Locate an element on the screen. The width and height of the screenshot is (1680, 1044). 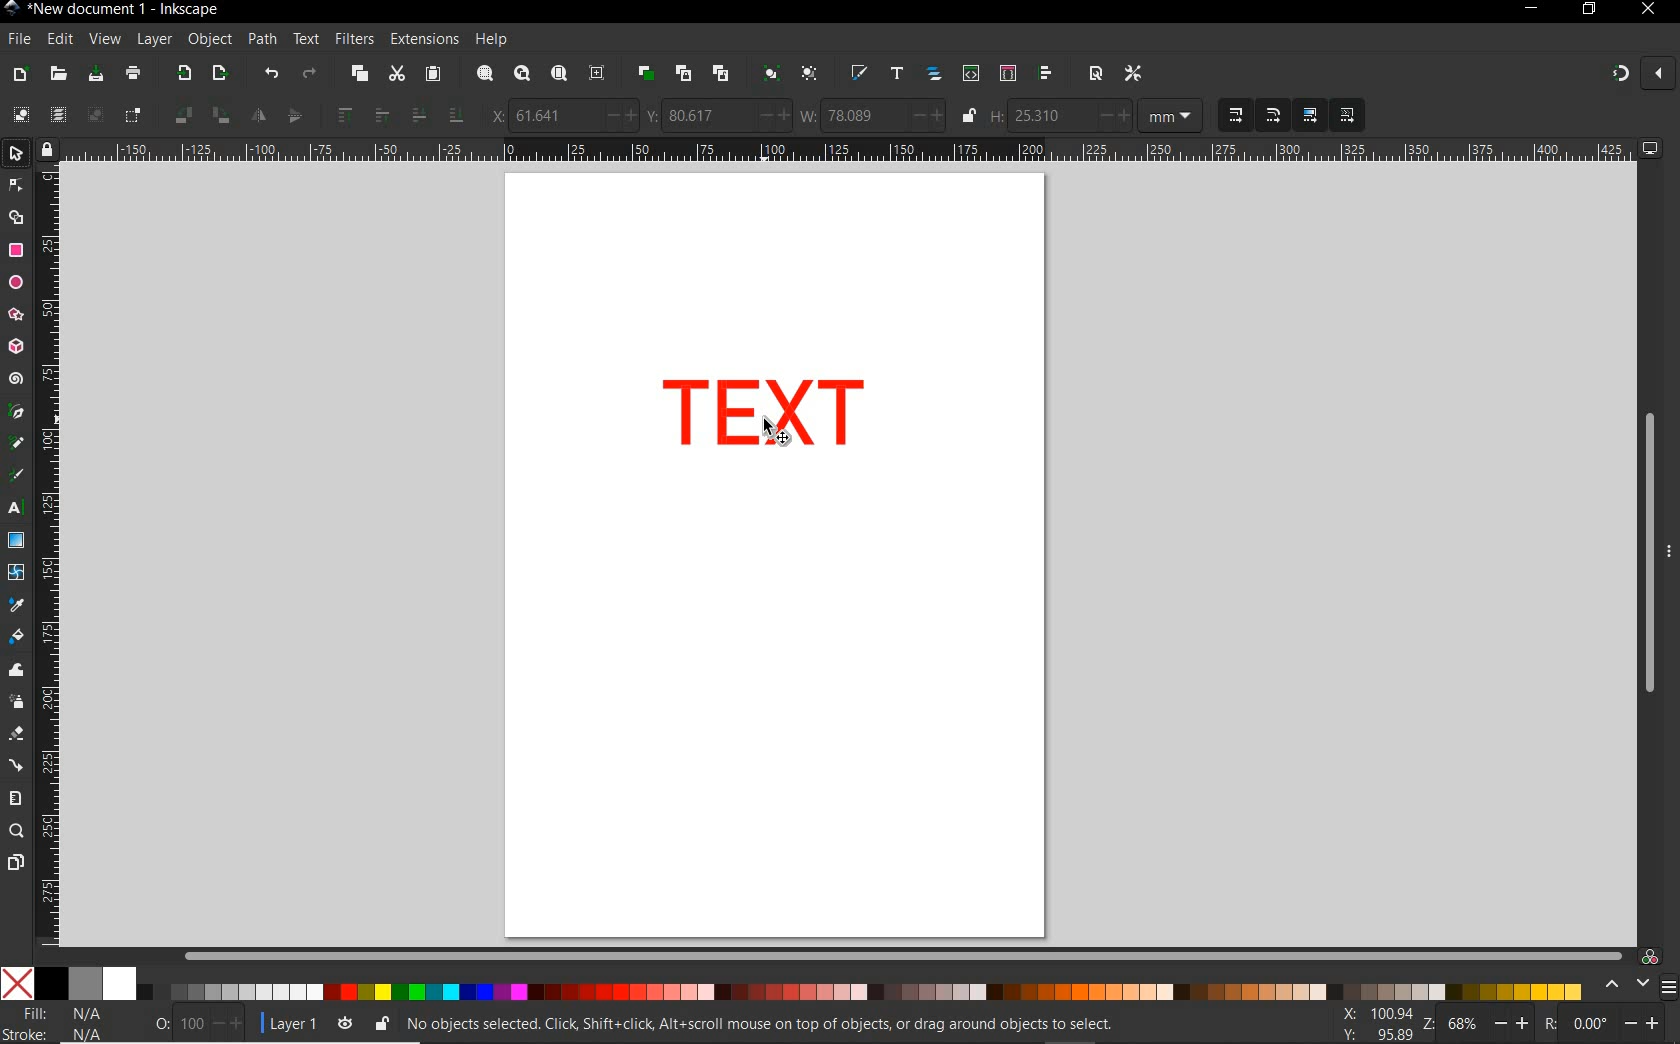
copy is located at coordinates (357, 75).